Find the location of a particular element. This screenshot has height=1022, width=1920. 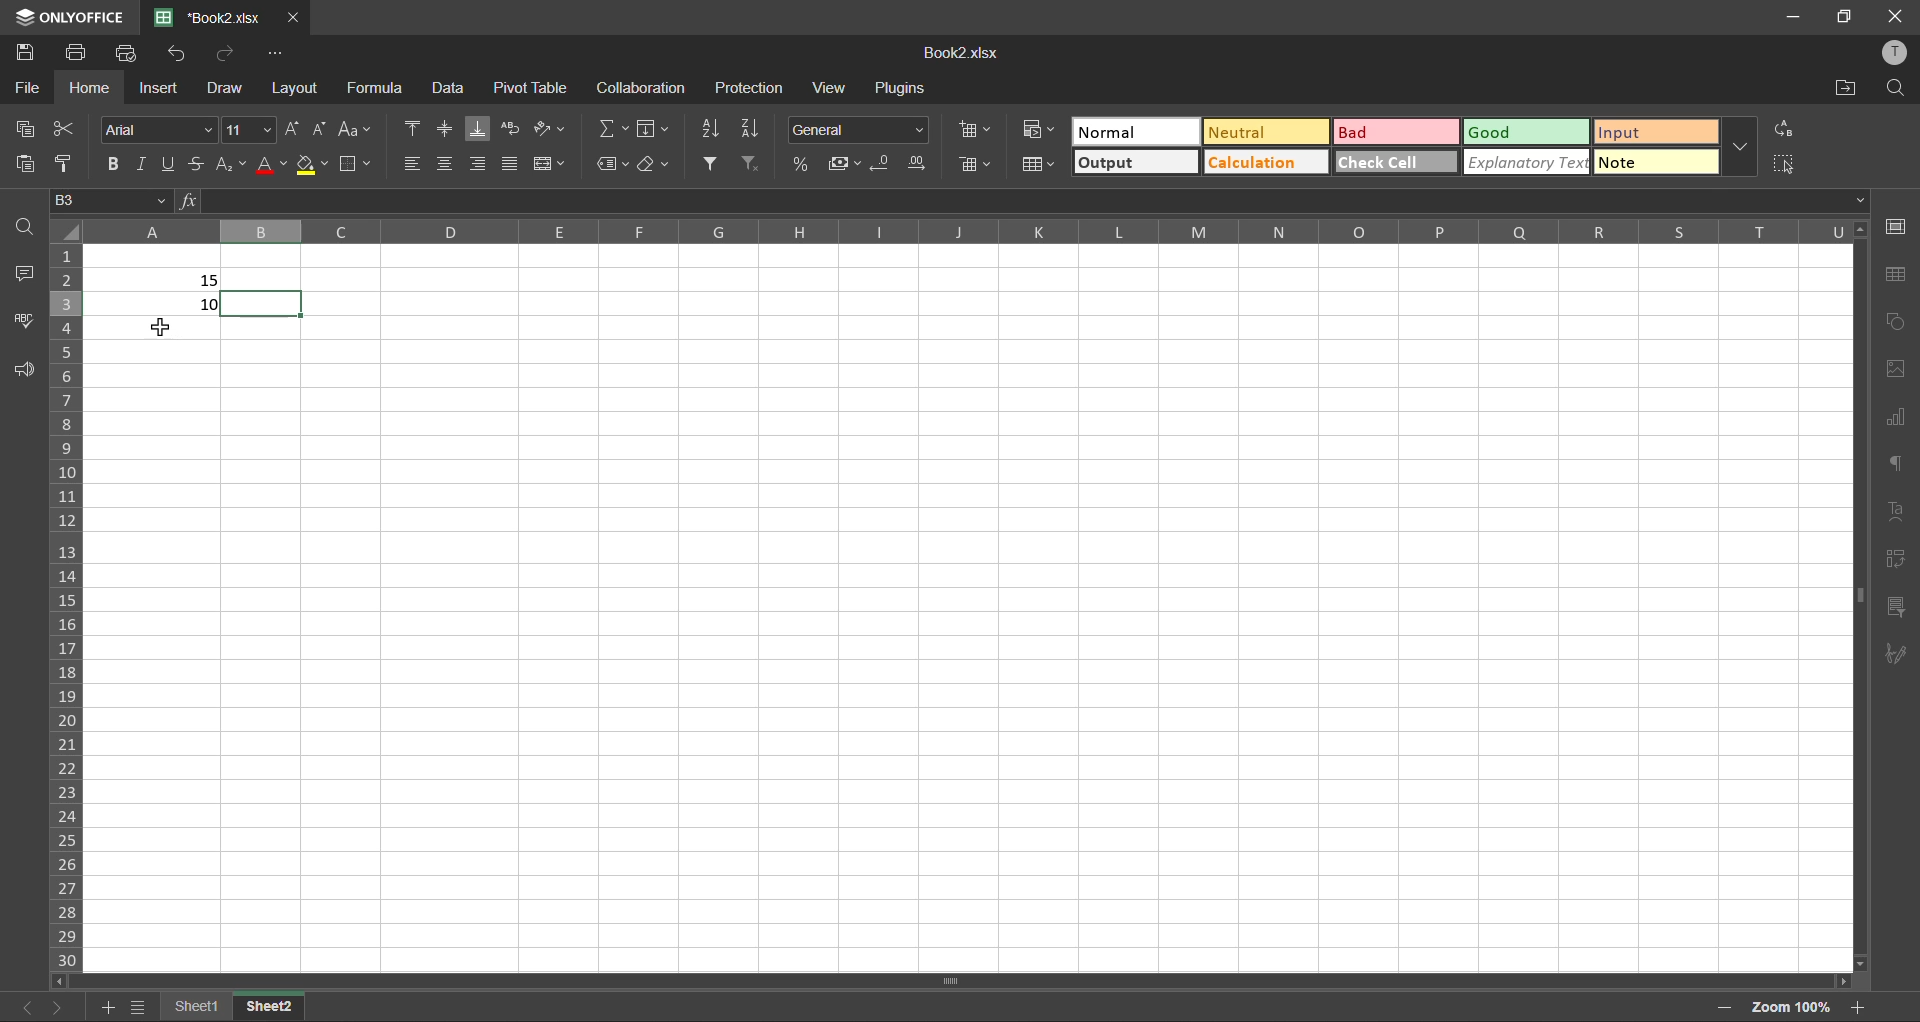

align center is located at coordinates (447, 164).